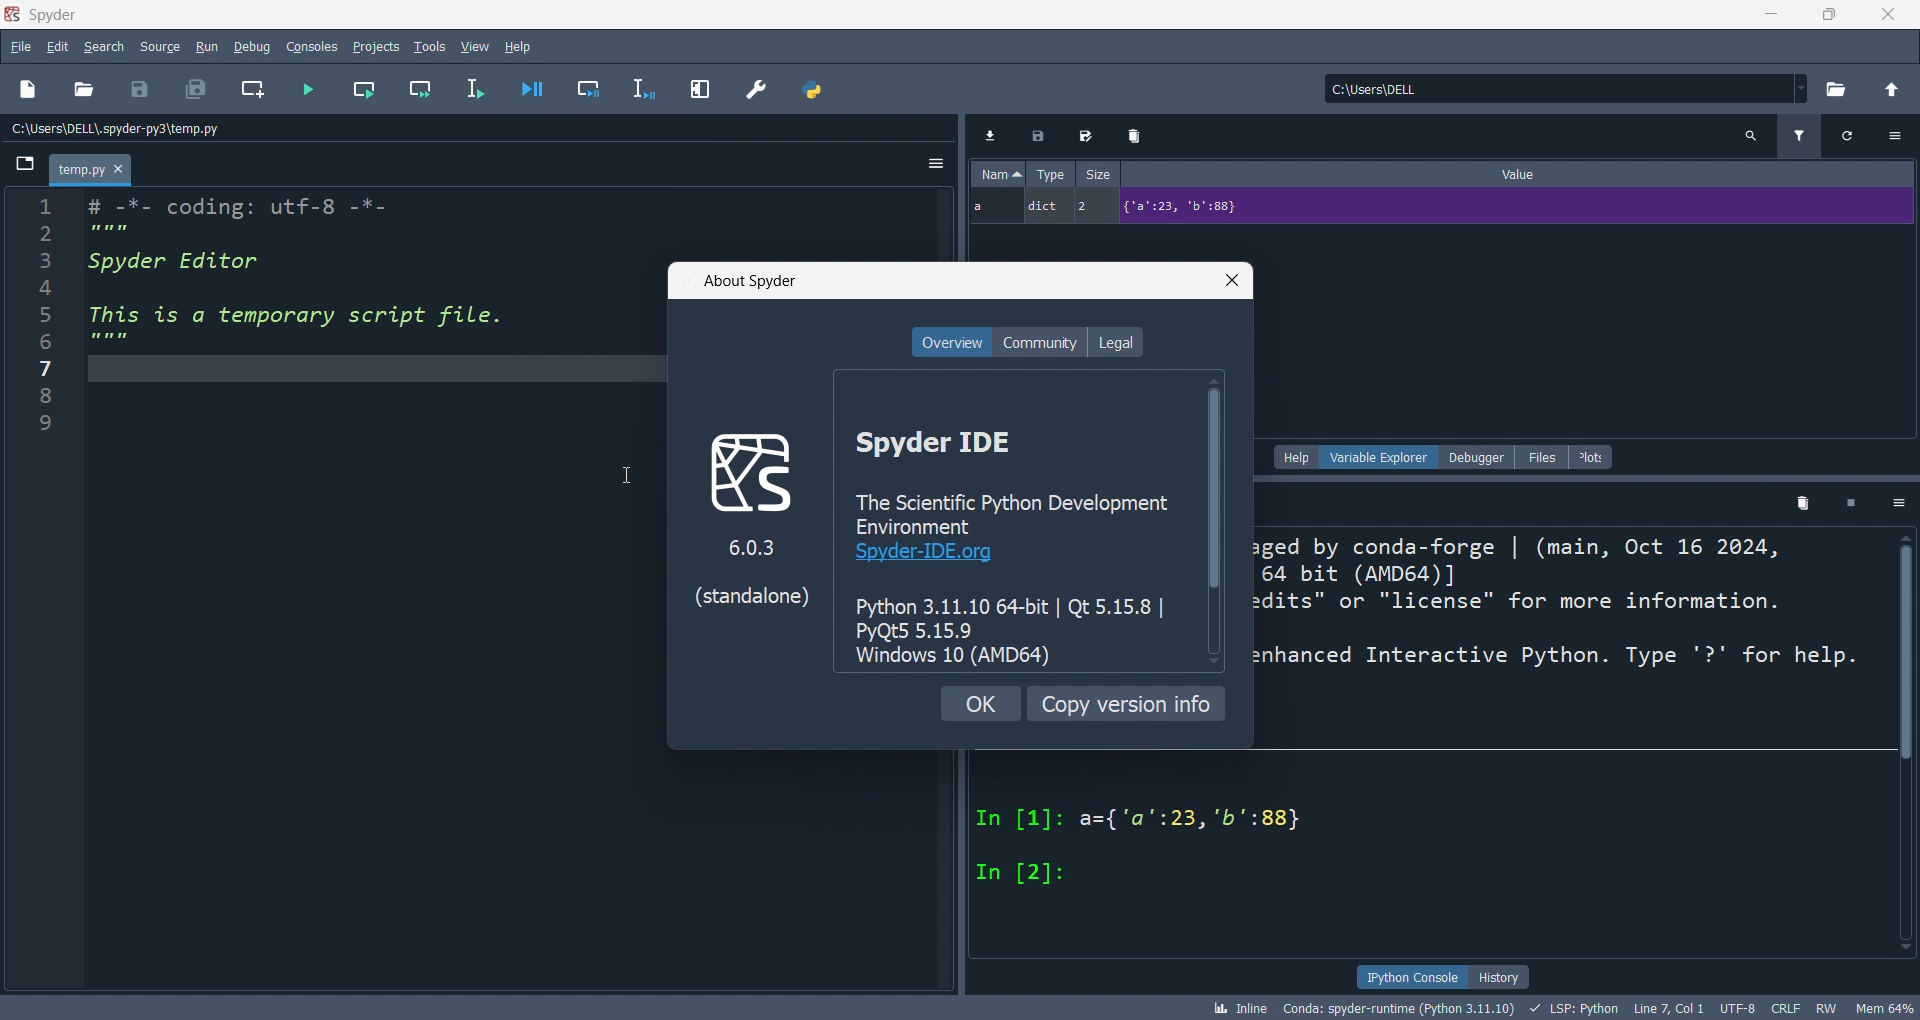  Describe the element at coordinates (935, 162) in the screenshot. I see `Settings` at that location.